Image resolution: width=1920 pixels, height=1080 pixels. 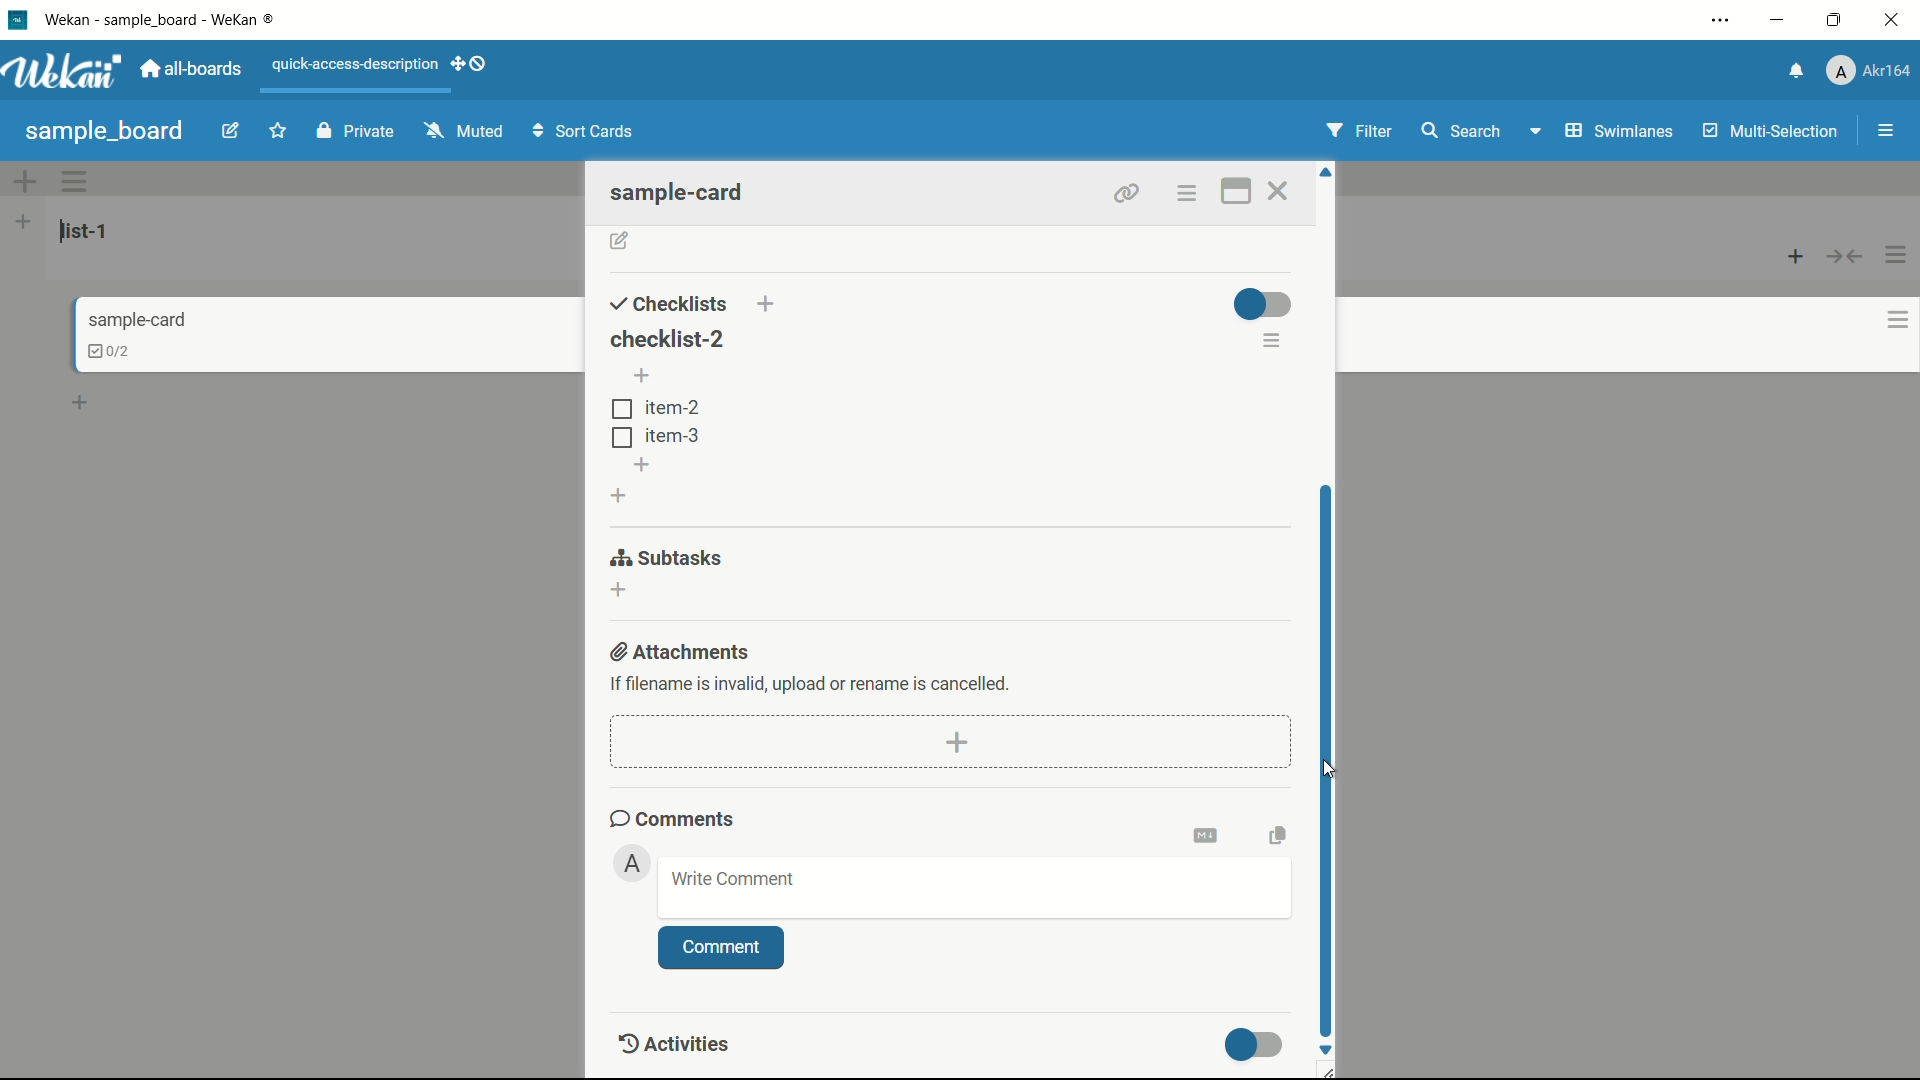 I want to click on tem-3, so click(x=655, y=436).